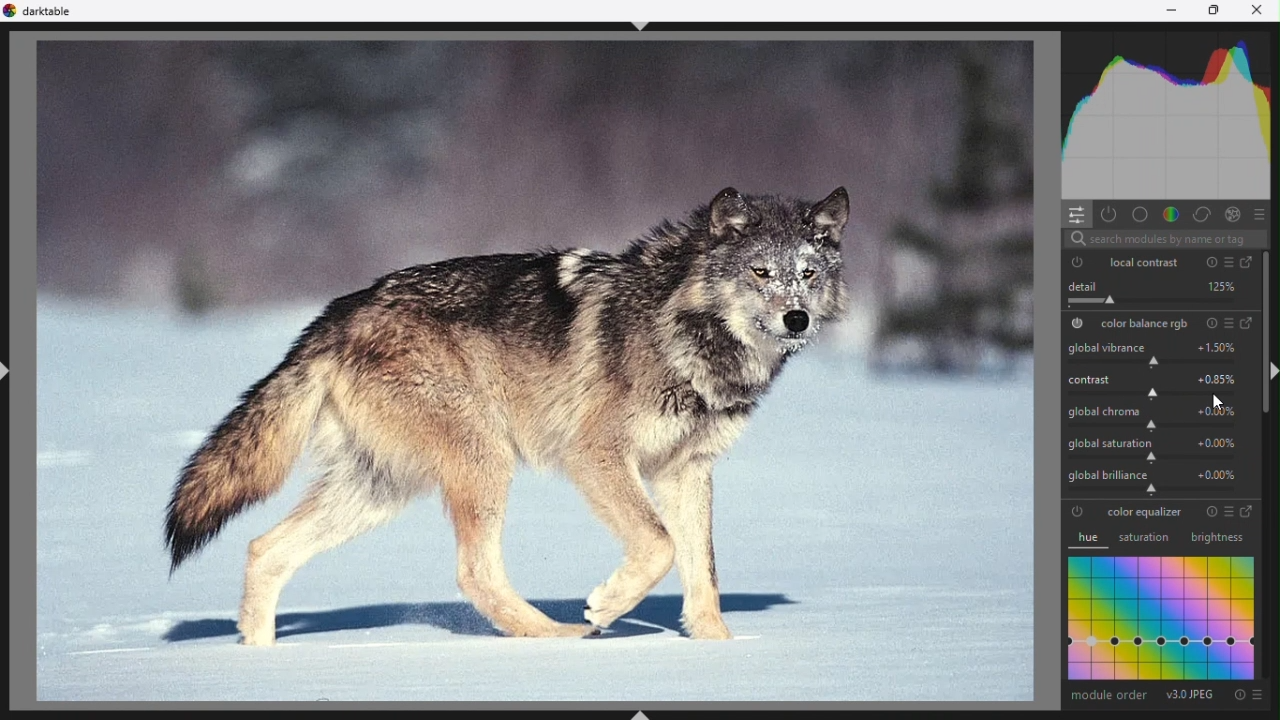 The width and height of the screenshot is (1280, 720). Describe the element at coordinates (1156, 482) in the screenshot. I see `global brilliance slider` at that location.